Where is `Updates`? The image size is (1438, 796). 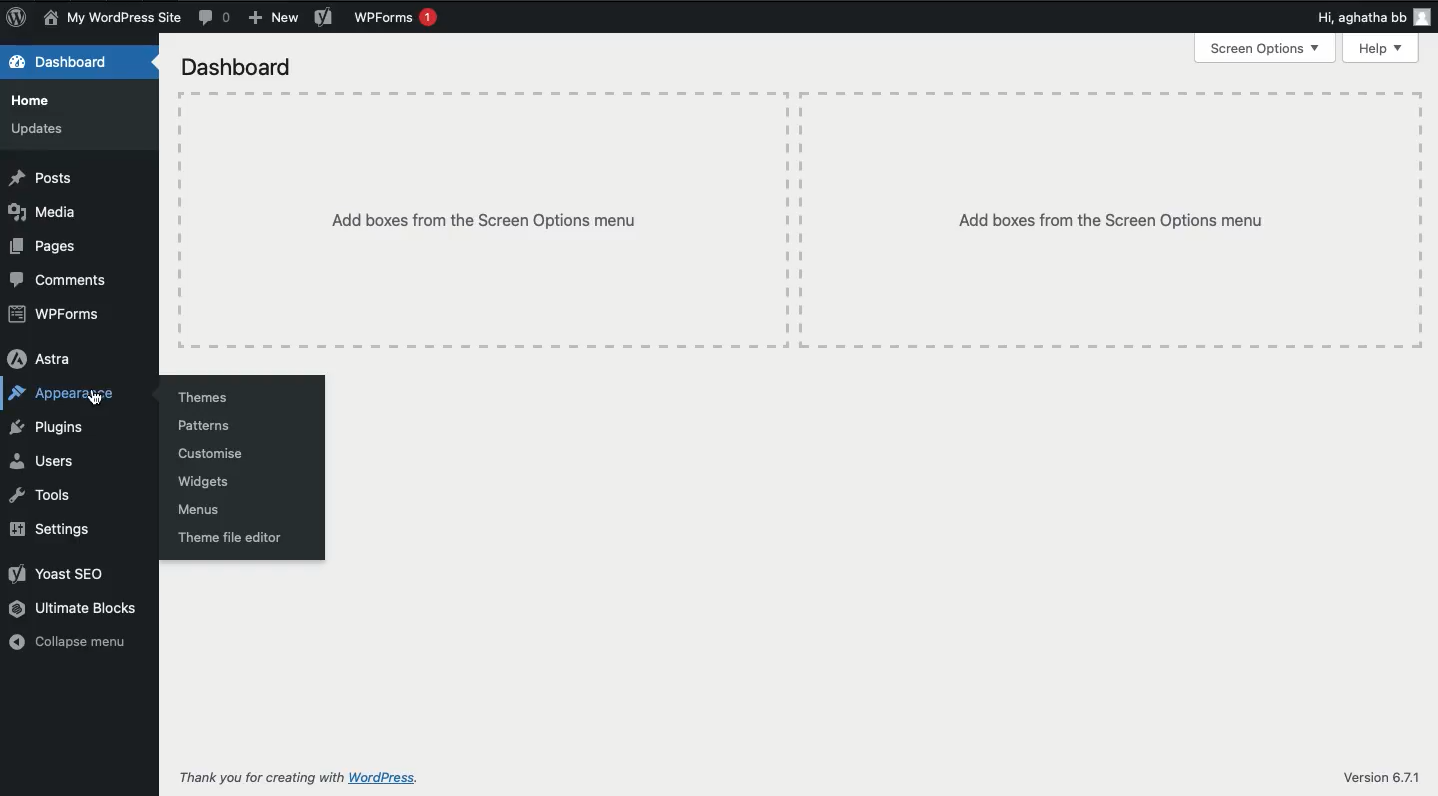 Updates is located at coordinates (39, 128).